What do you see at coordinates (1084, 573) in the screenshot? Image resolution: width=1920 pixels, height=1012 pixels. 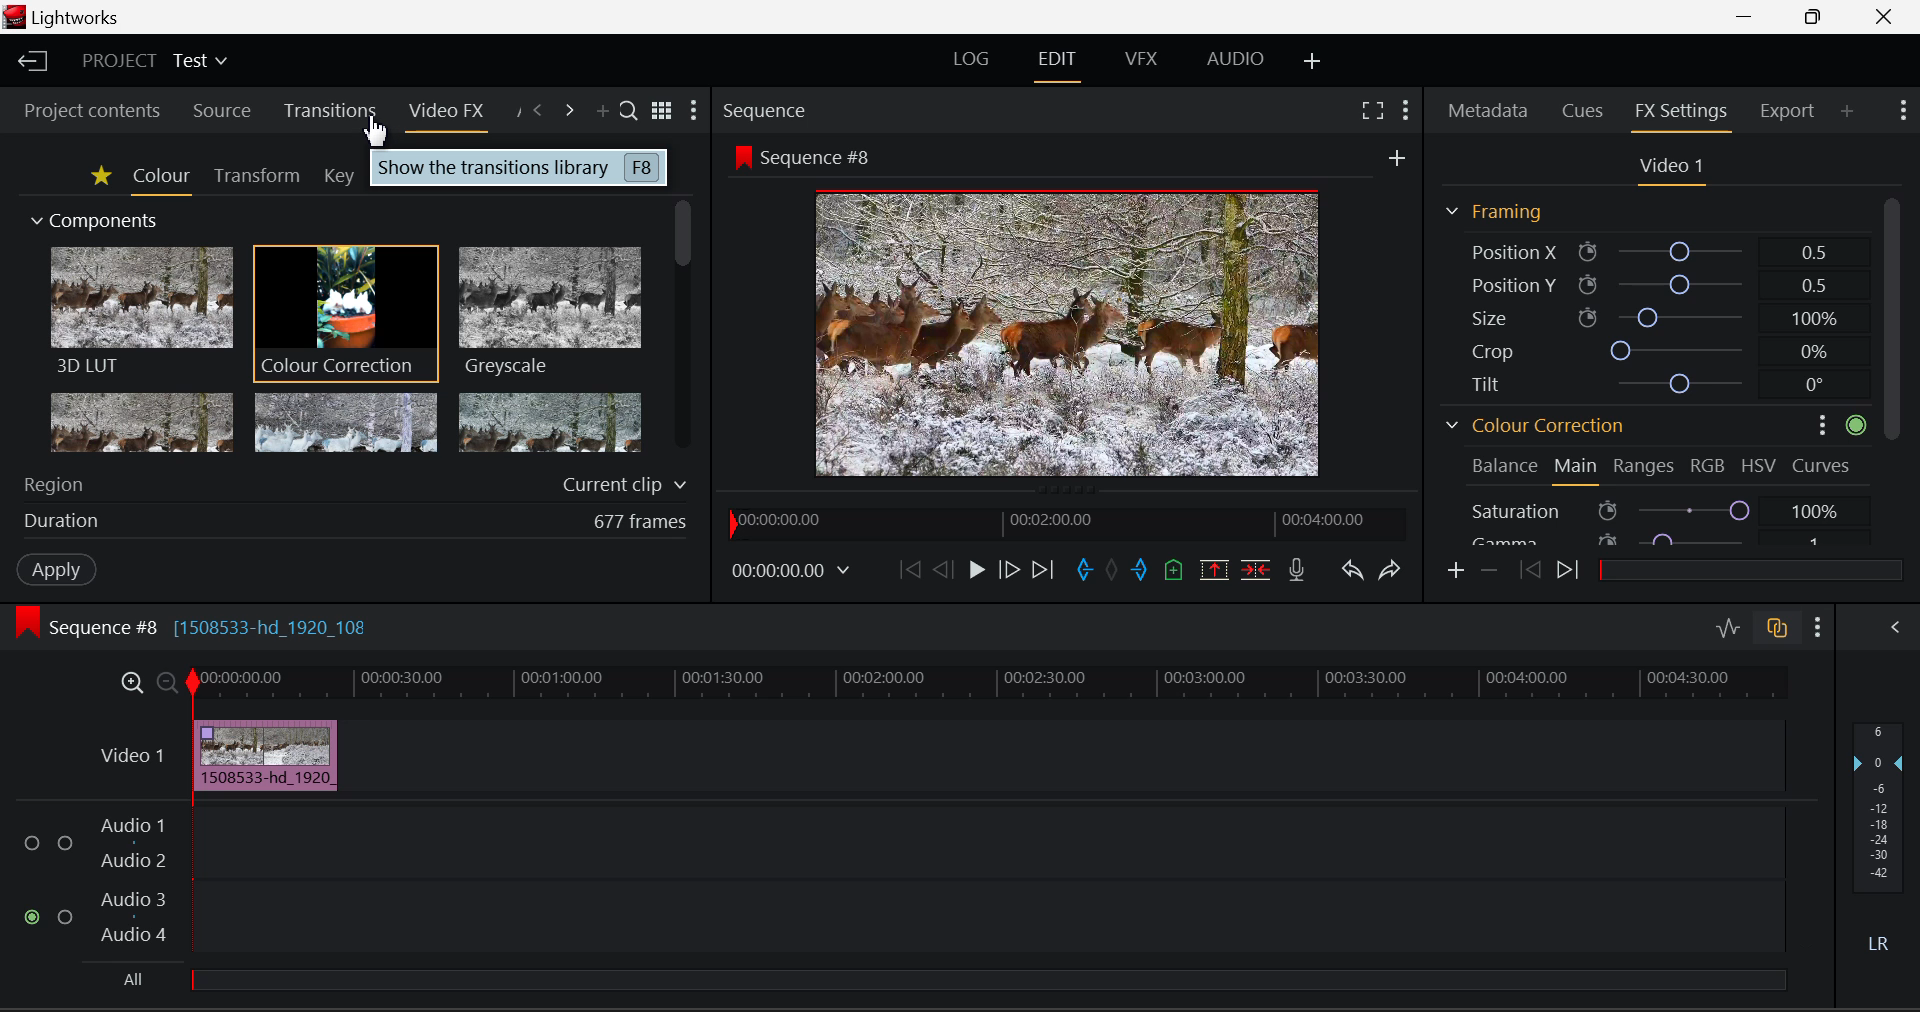 I see `Mark In` at bounding box center [1084, 573].